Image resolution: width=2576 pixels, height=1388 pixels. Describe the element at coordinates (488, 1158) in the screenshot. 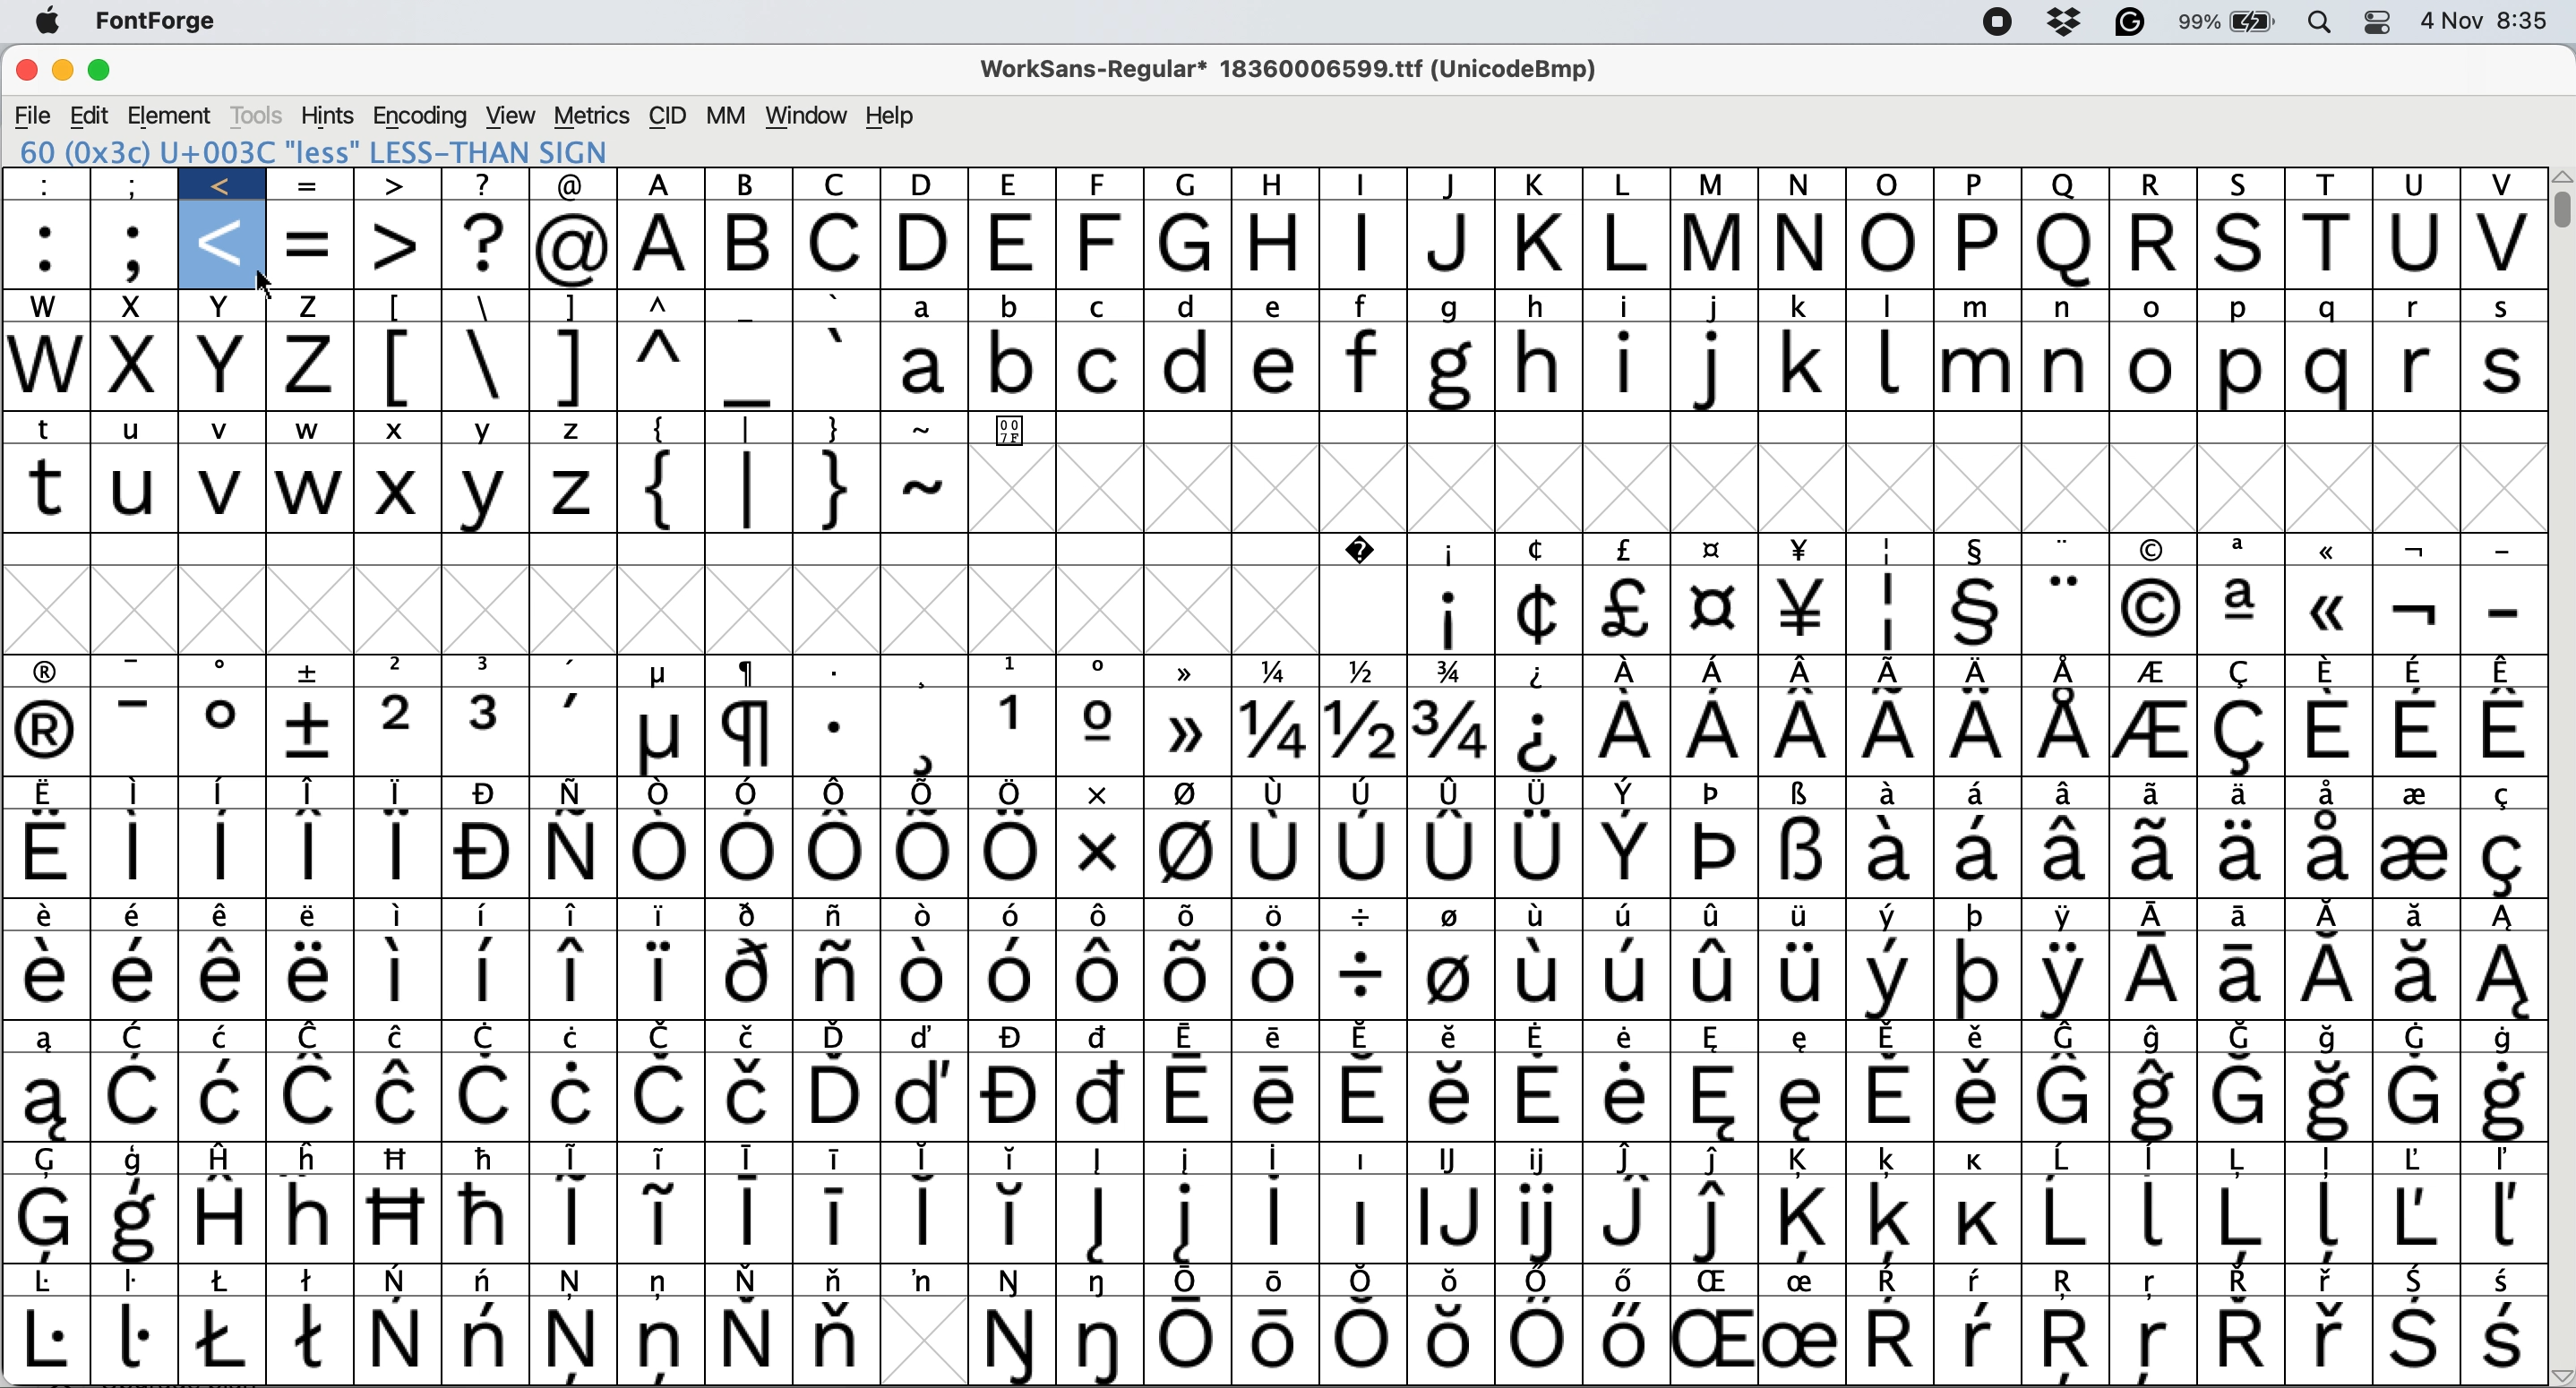

I see `Symbol` at that location.